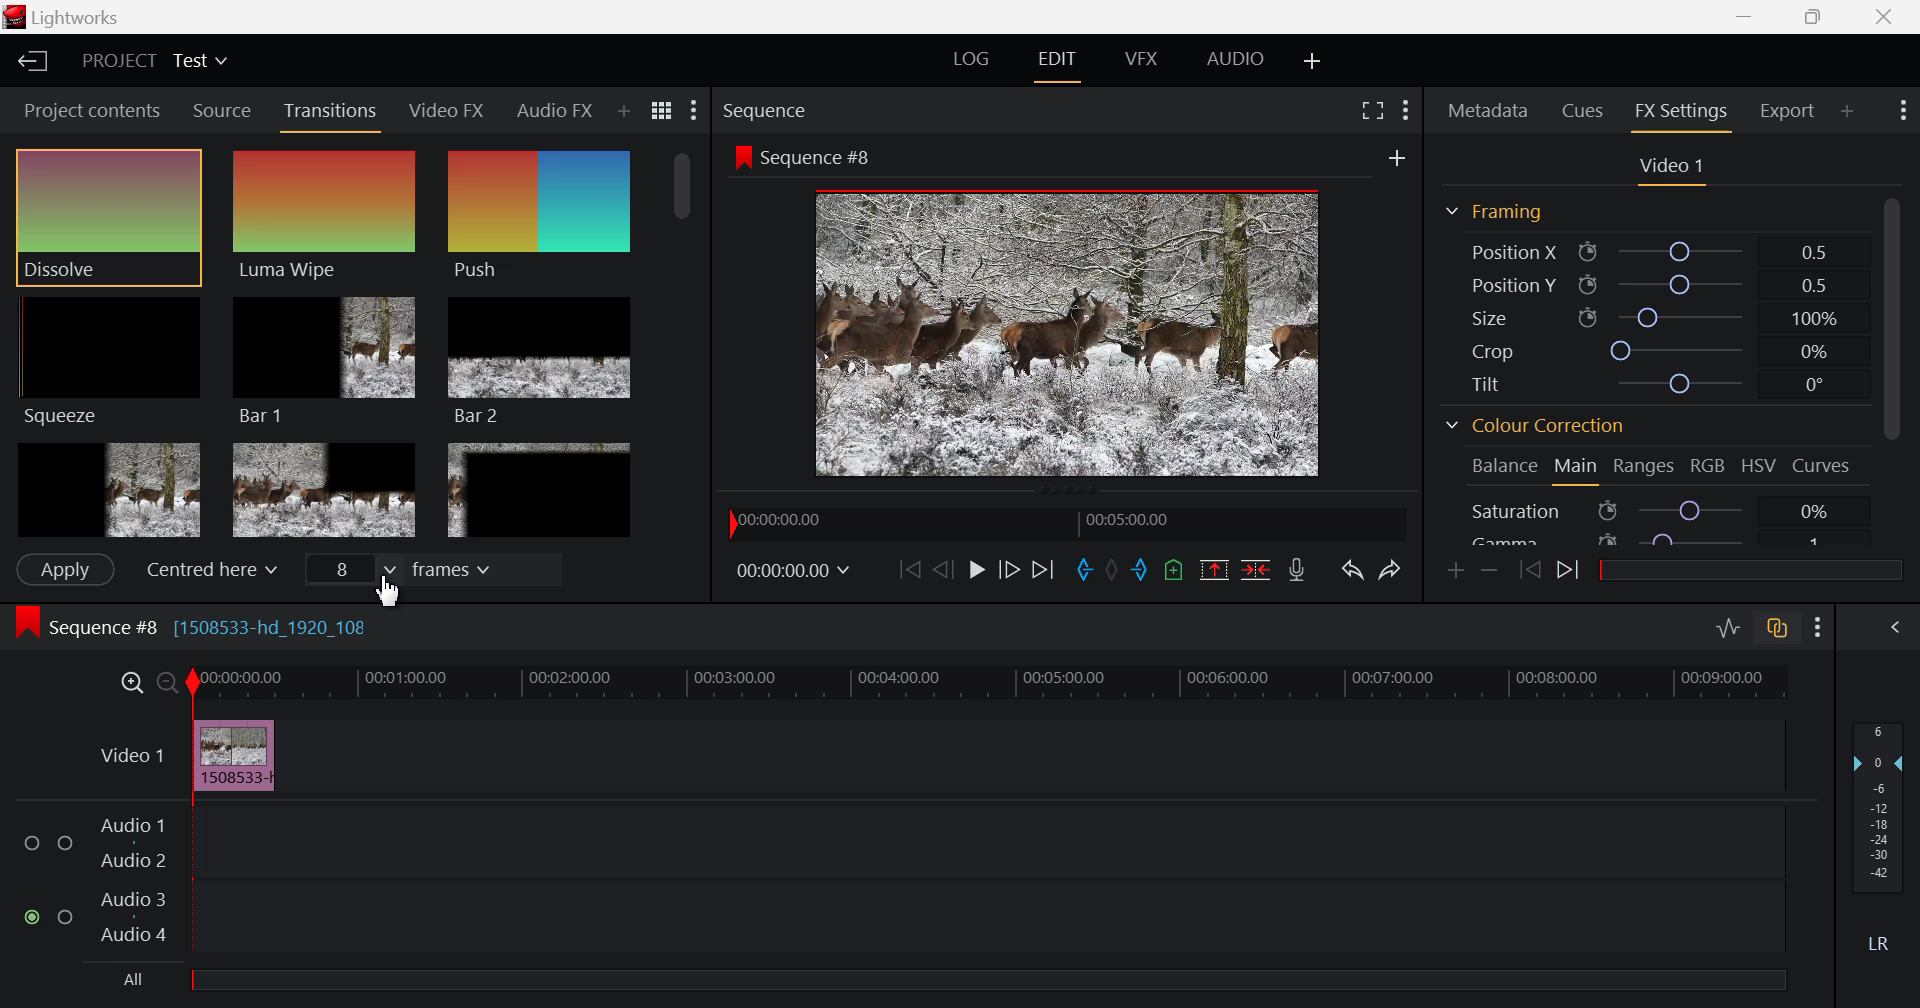 This screenshot has width=1920, height=1008. I want to click on Delete/Cut, so click(1258, 571).